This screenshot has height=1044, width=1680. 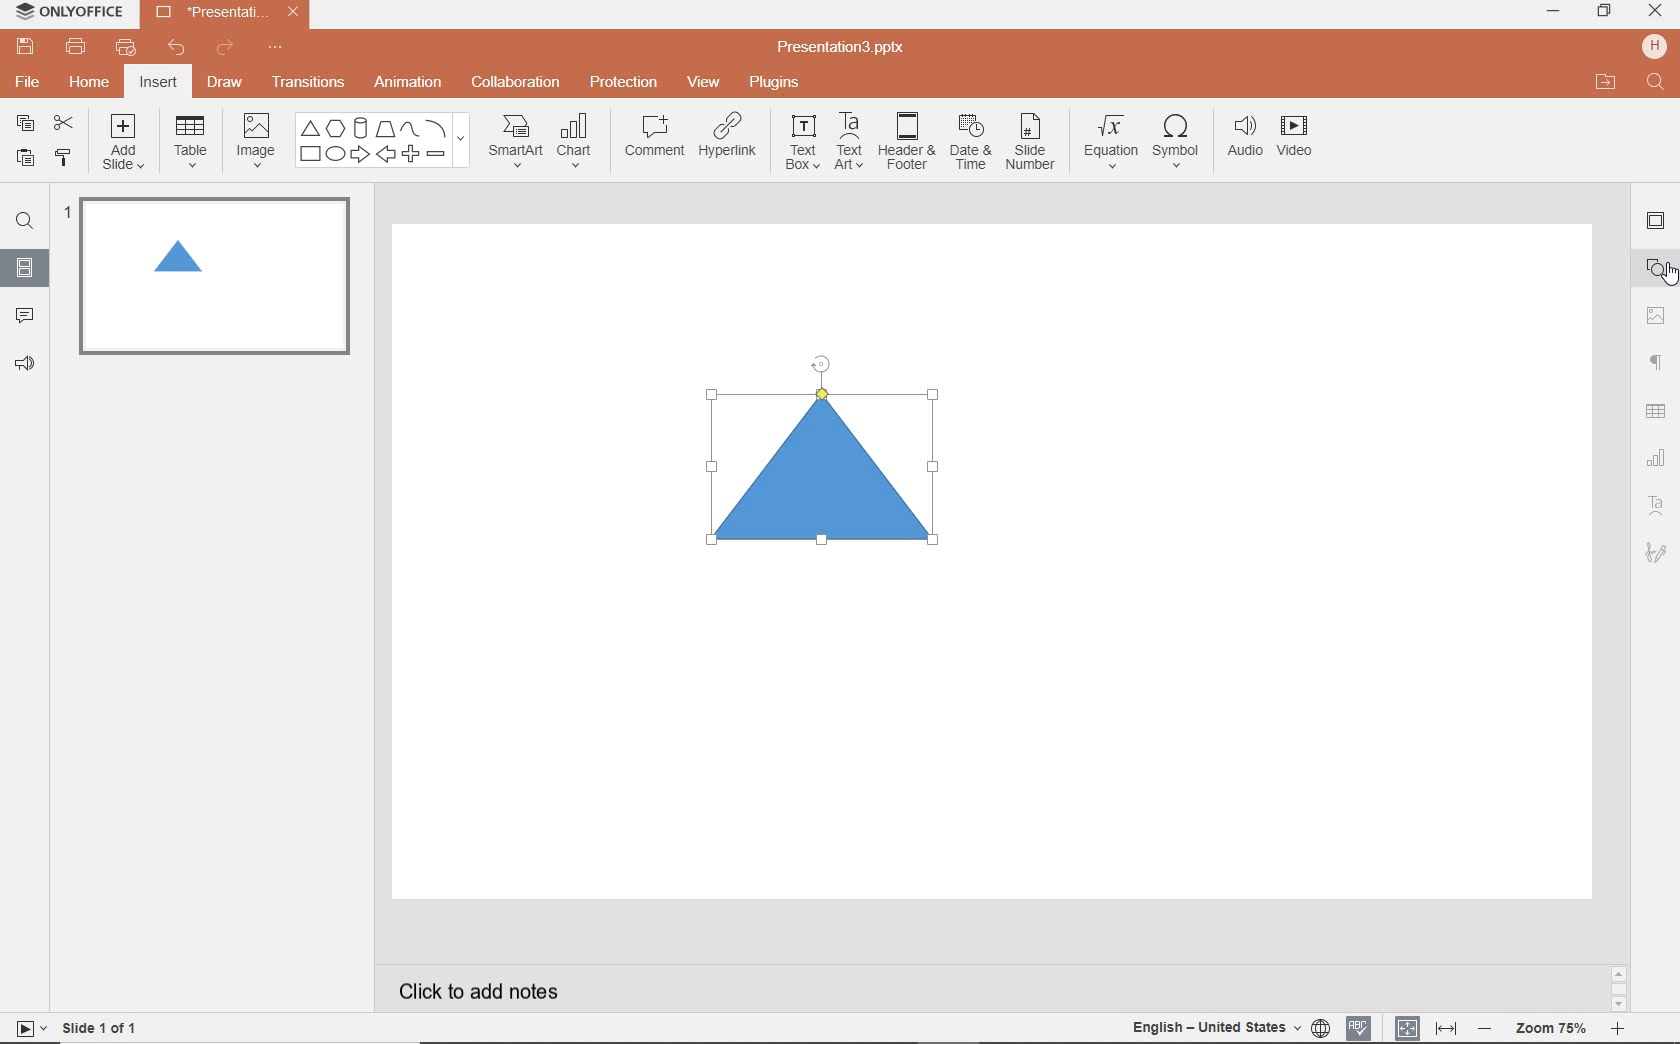 What do you see at coordinates (65, 122) in the screenshot?
I see `CUT` at bounding box center [65, 122].